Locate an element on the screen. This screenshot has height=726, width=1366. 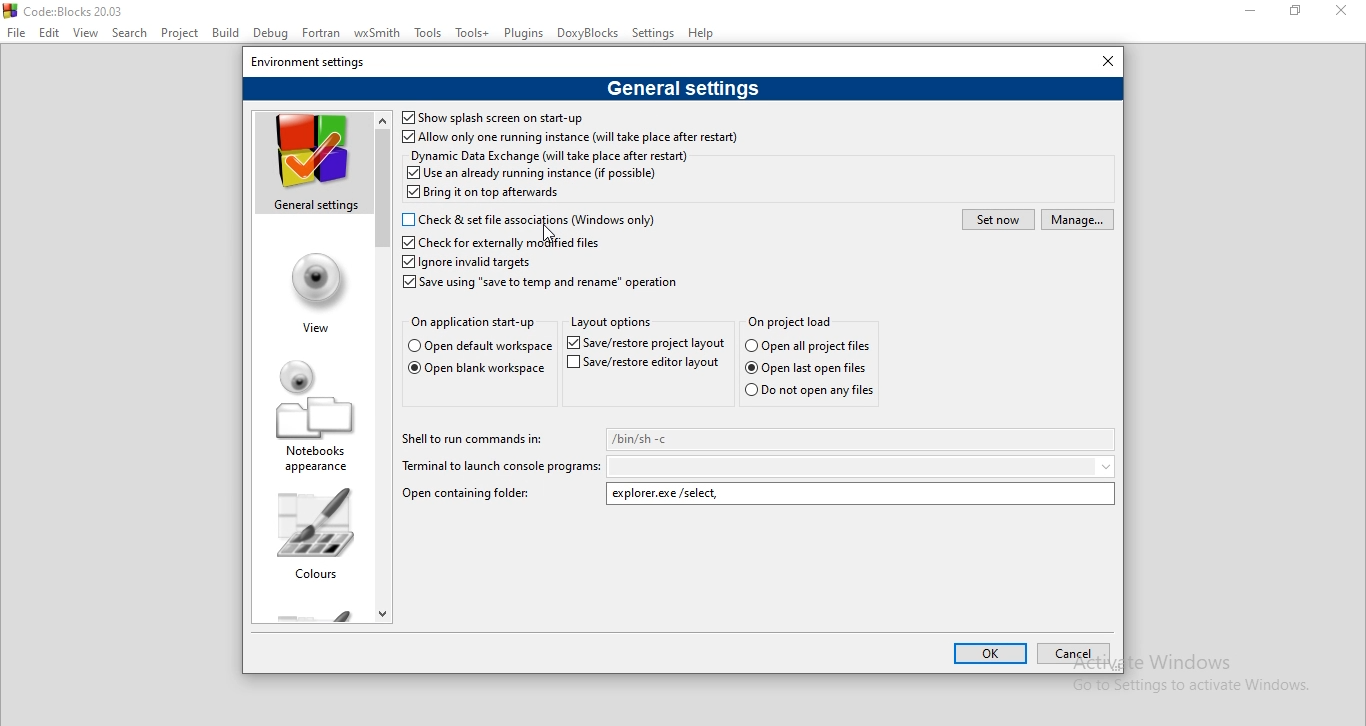
Use an already running instance (if possible)  is located at coordinates (532, 173).